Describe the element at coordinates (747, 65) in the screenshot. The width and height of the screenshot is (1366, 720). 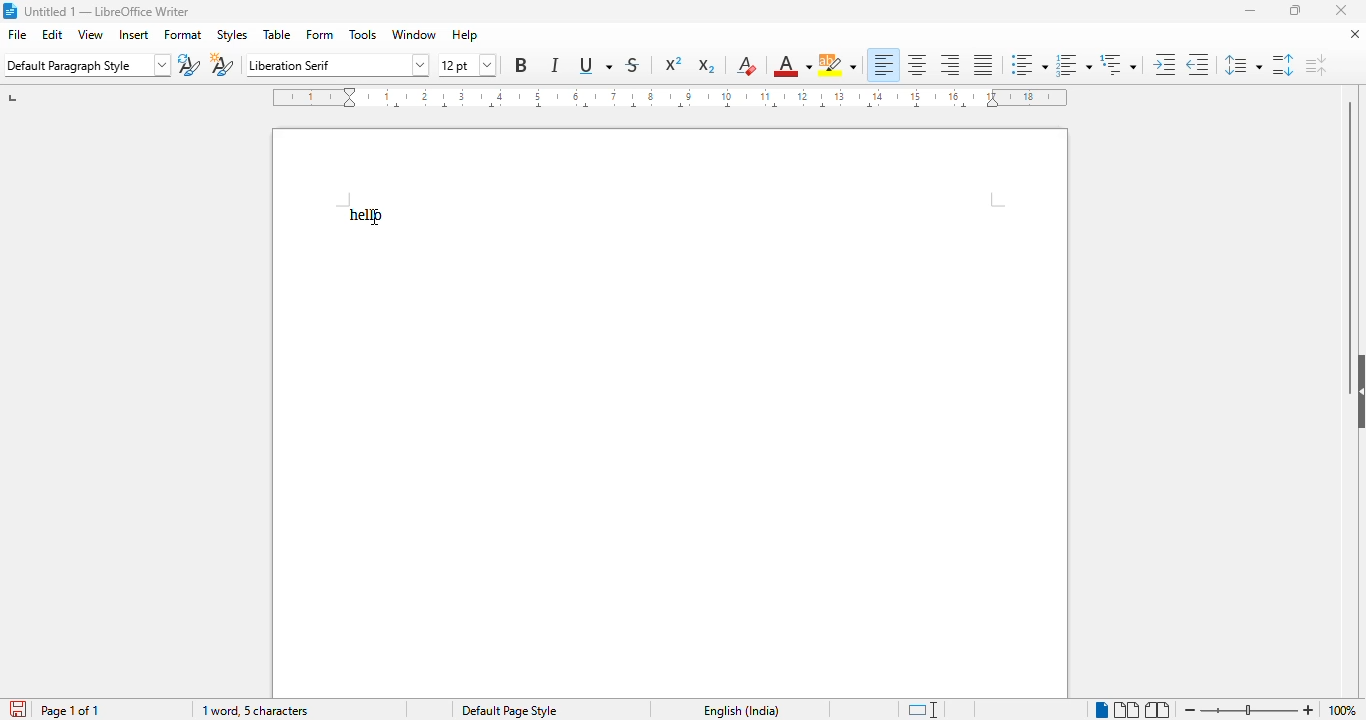
I see `clear direct formatting` at that location.